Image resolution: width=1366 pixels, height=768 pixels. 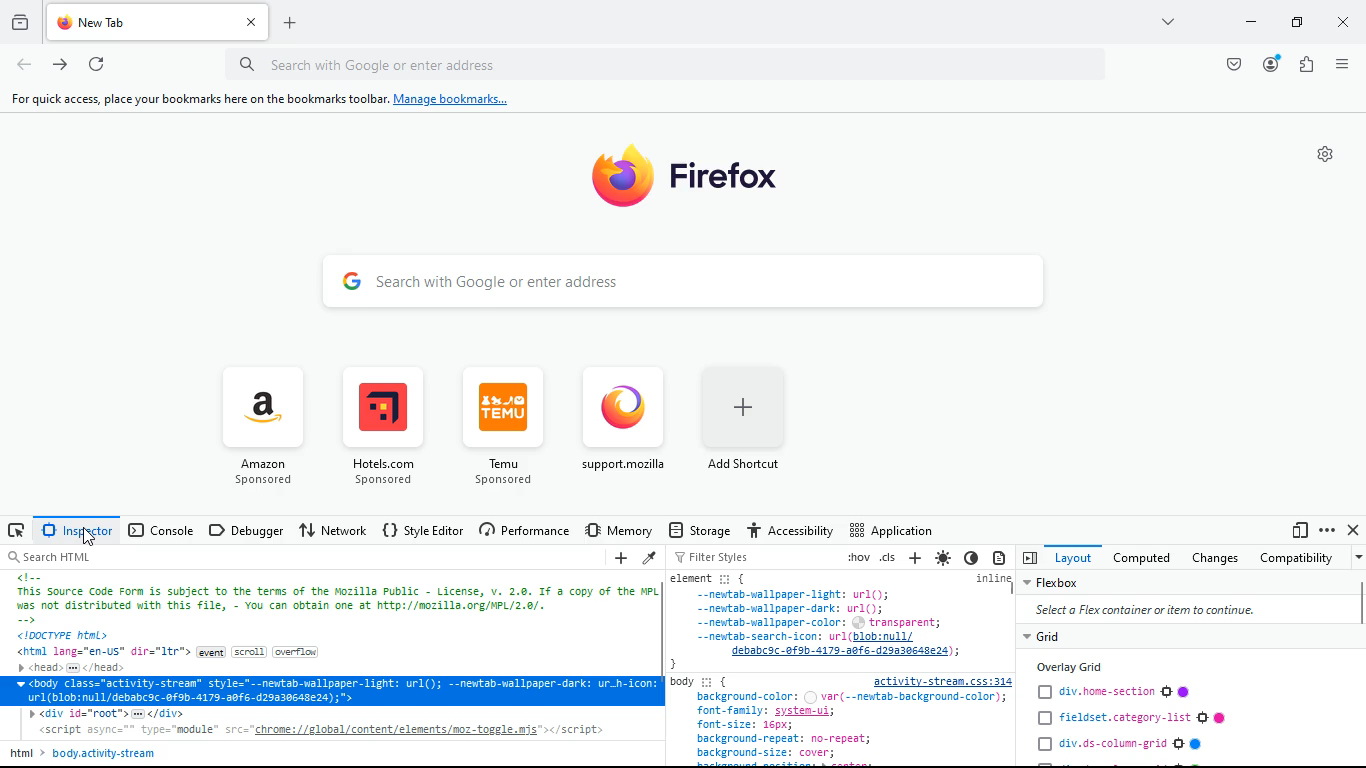 What do you see at coordinates (1303, 64) in the screenshot?
I see `extensions` at bounding box center [1303, 64].